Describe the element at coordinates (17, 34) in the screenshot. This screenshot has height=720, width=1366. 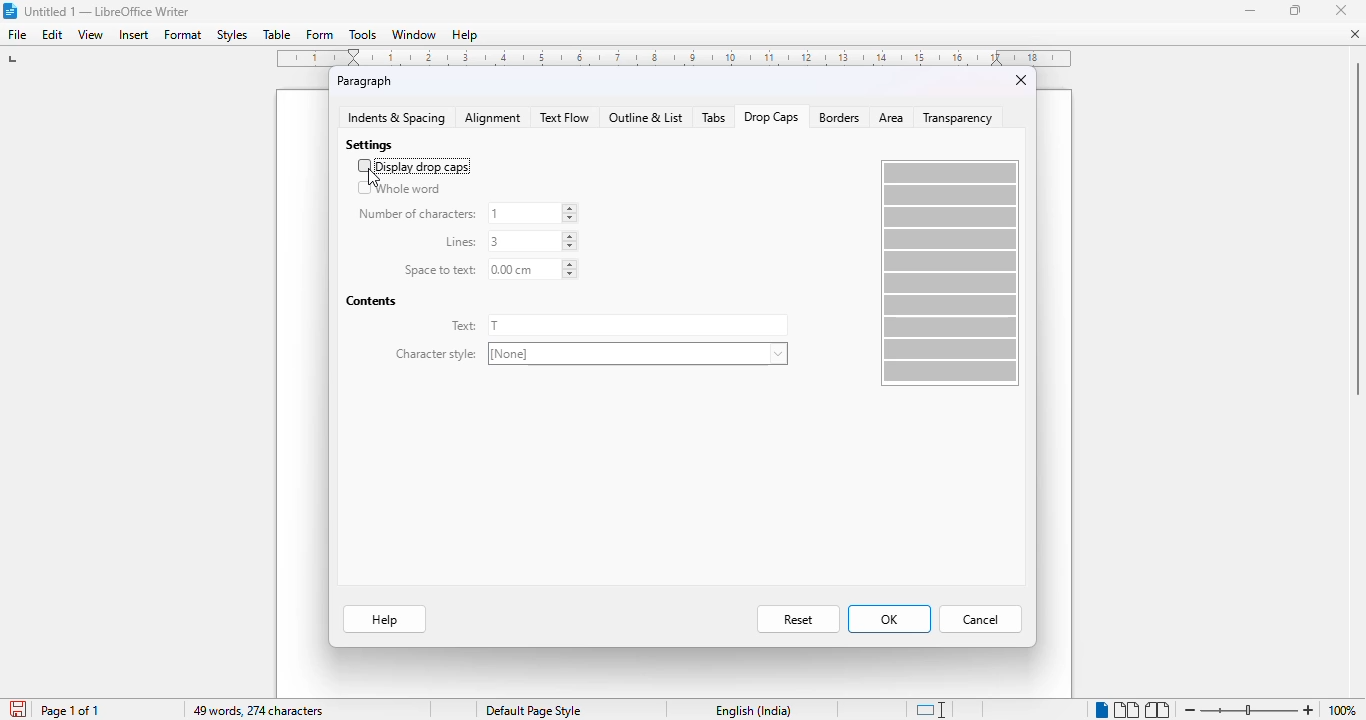
I see `file` at that location.